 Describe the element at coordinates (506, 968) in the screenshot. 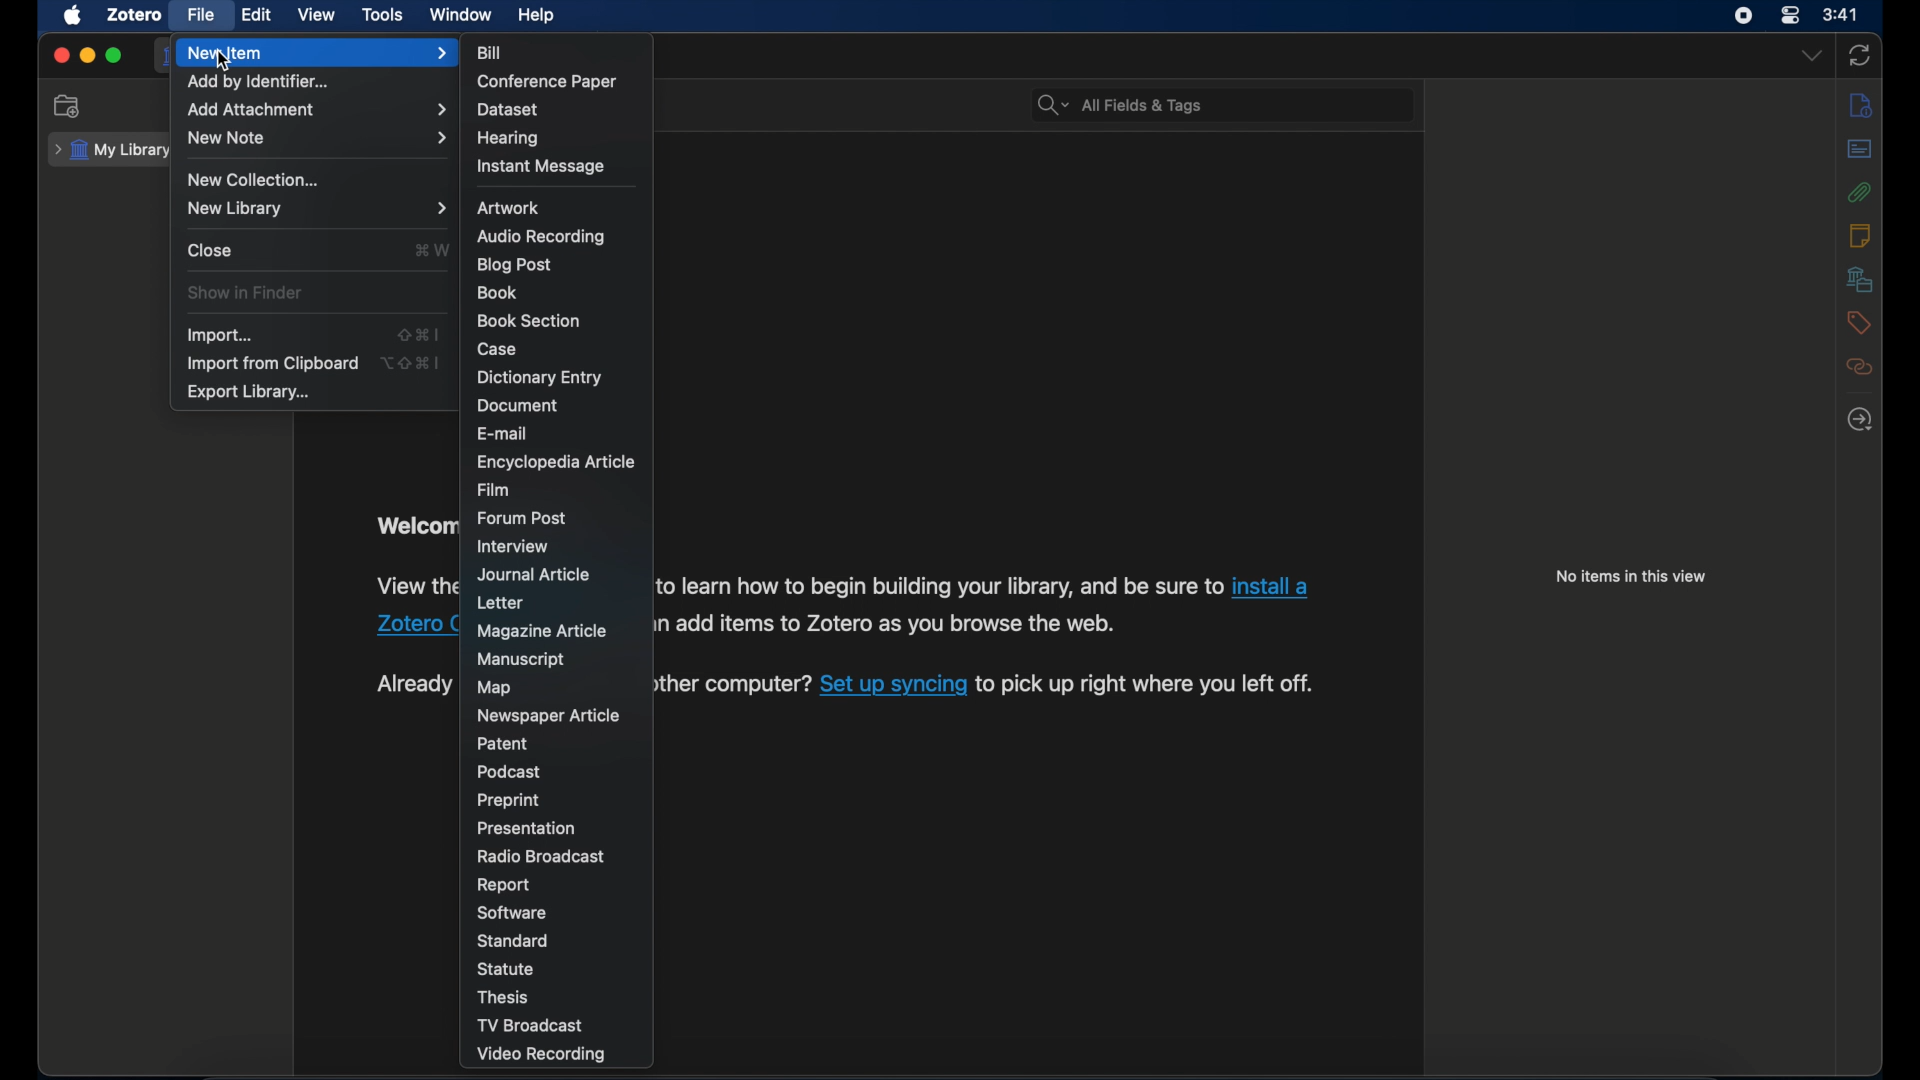

I see `statue` at that location.